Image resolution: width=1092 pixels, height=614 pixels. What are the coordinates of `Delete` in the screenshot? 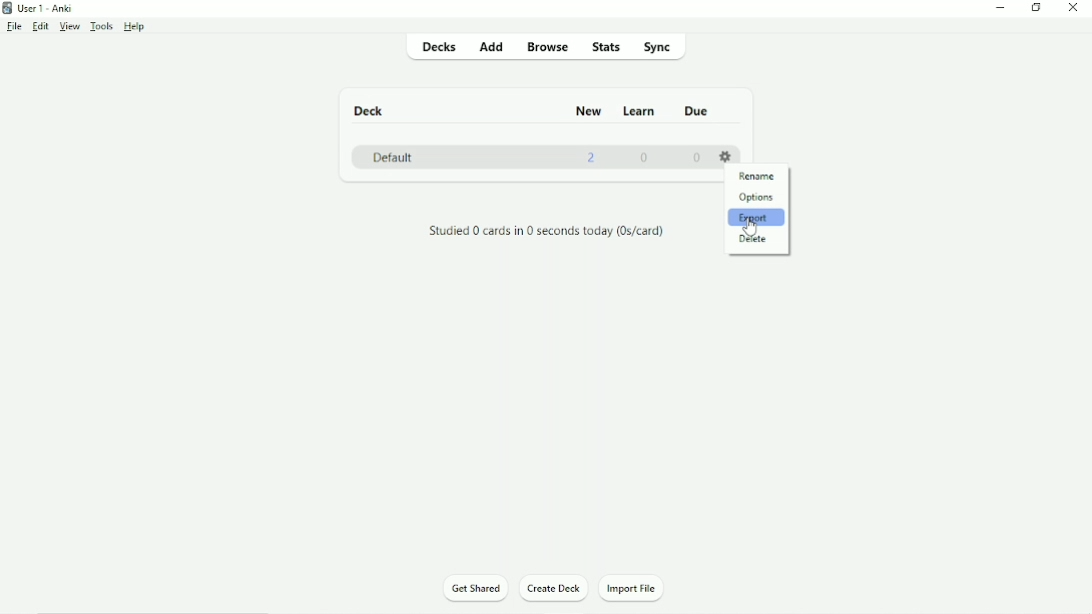 It's located at (756, 239).